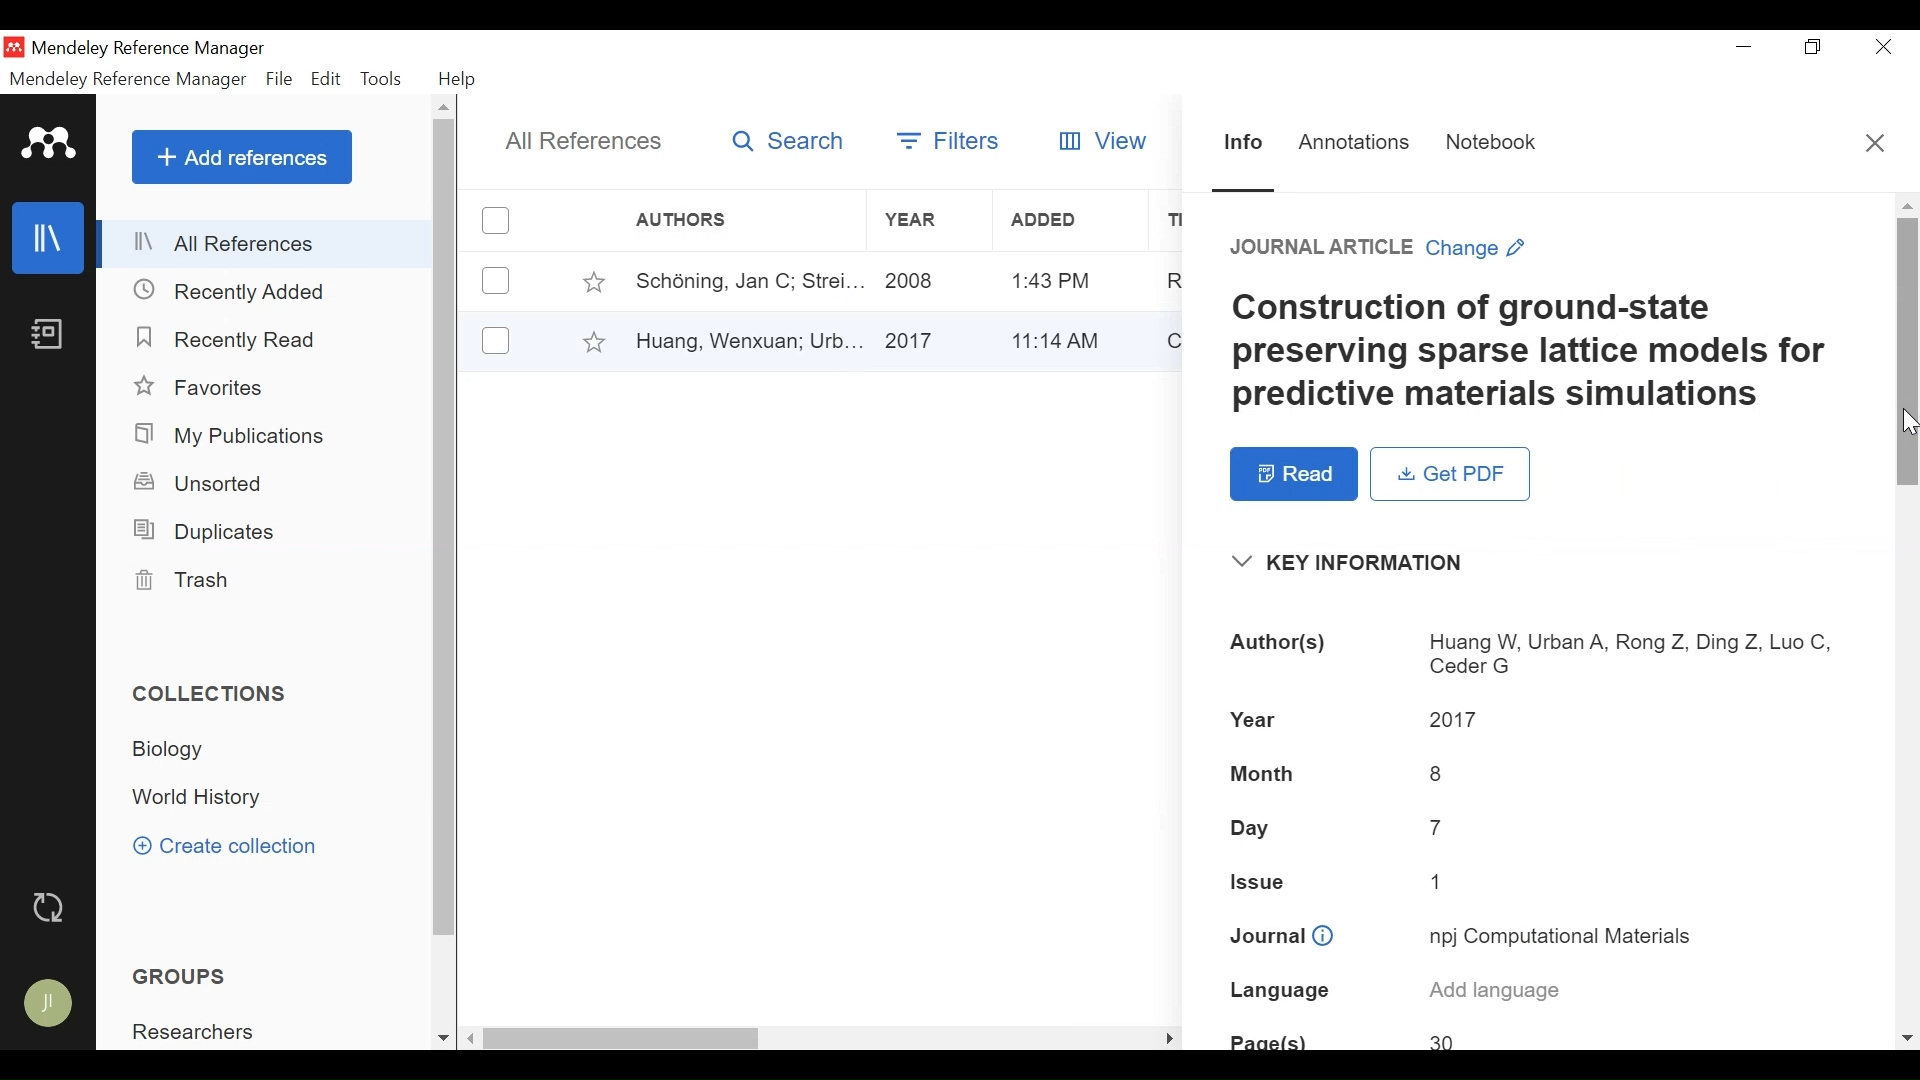 The width and height of the screenshot is (1920, 1080). I want to click on Mendeley Desktop Icon, so click(13, 47).